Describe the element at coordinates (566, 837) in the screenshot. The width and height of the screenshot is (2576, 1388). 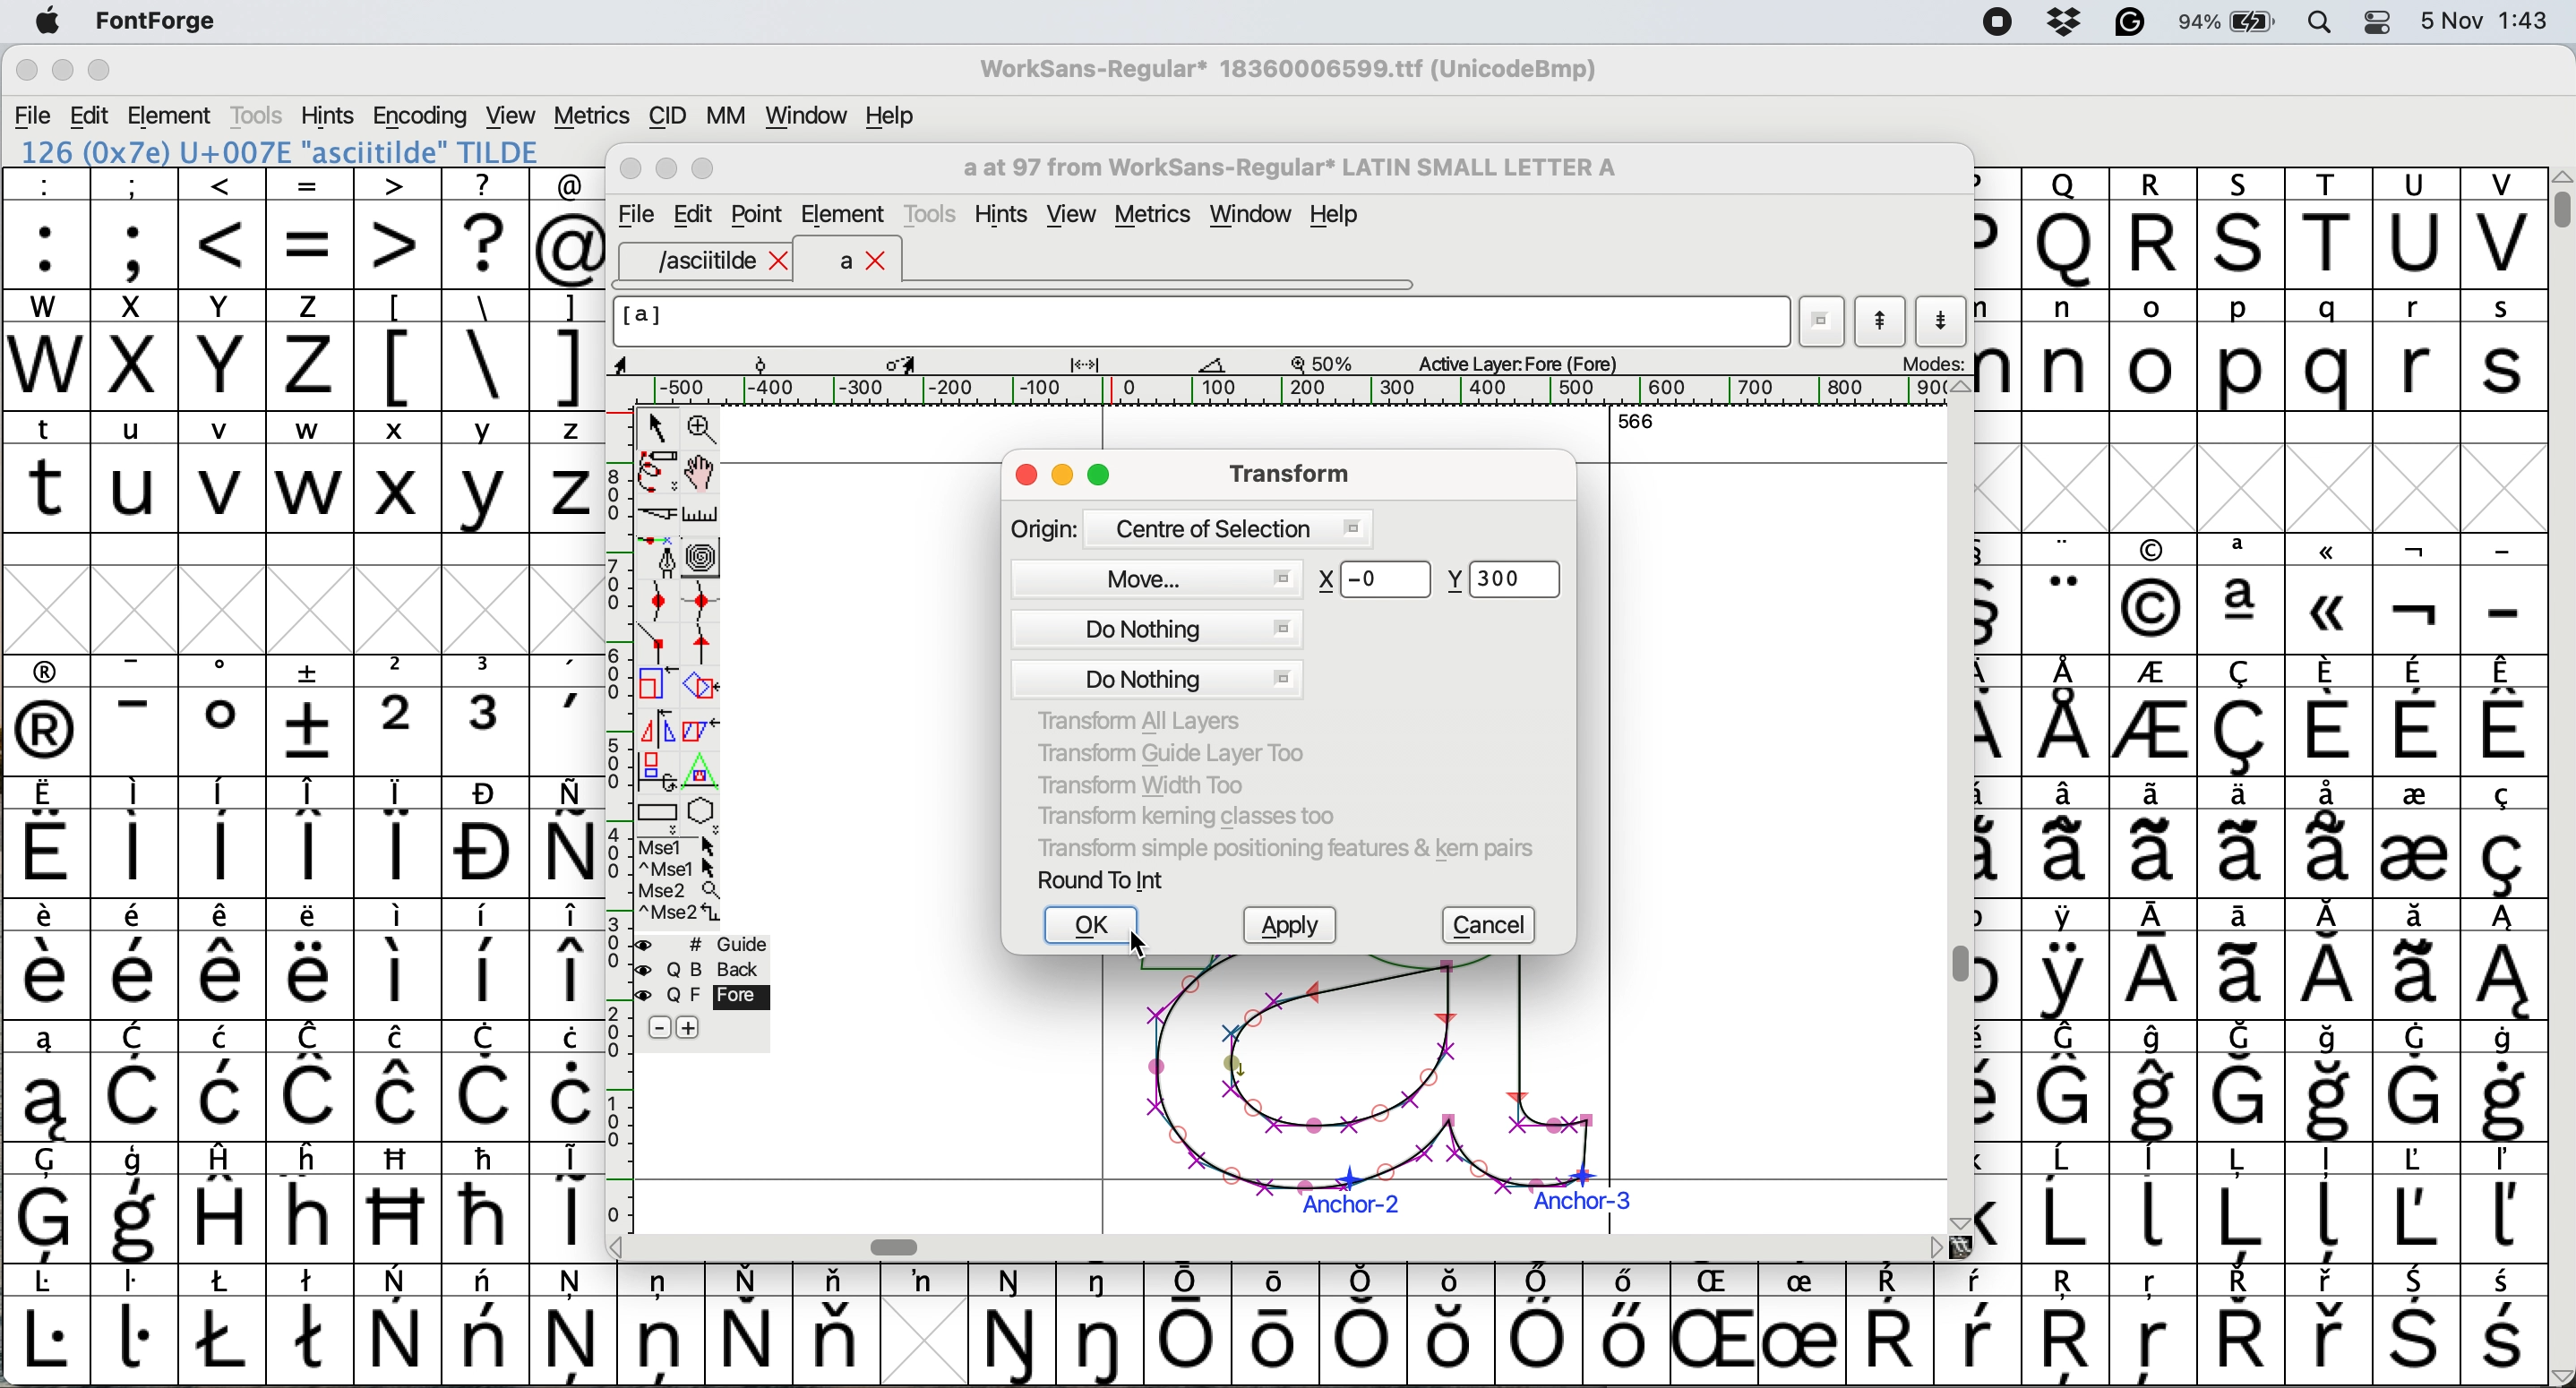
I see `symbol` at that location.